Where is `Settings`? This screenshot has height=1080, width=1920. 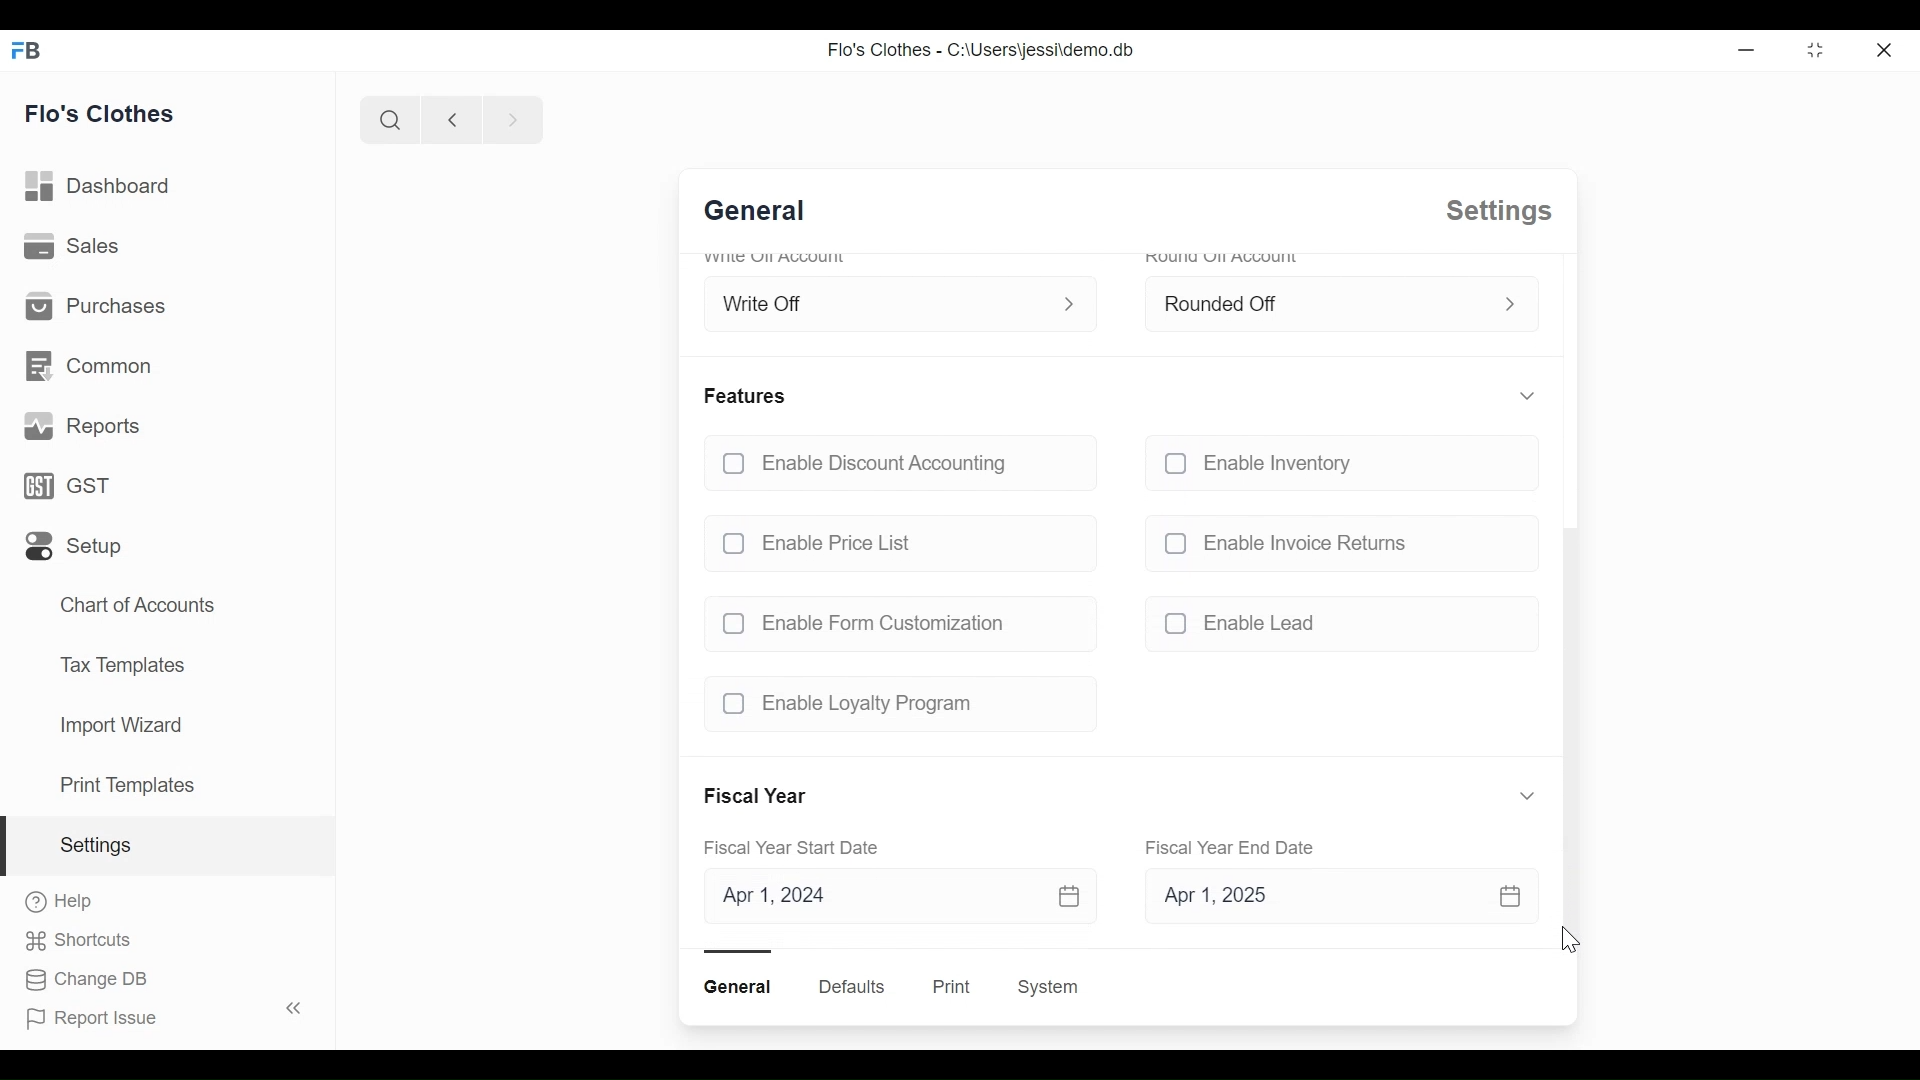
Settings is located at coordinates (1495, 211).